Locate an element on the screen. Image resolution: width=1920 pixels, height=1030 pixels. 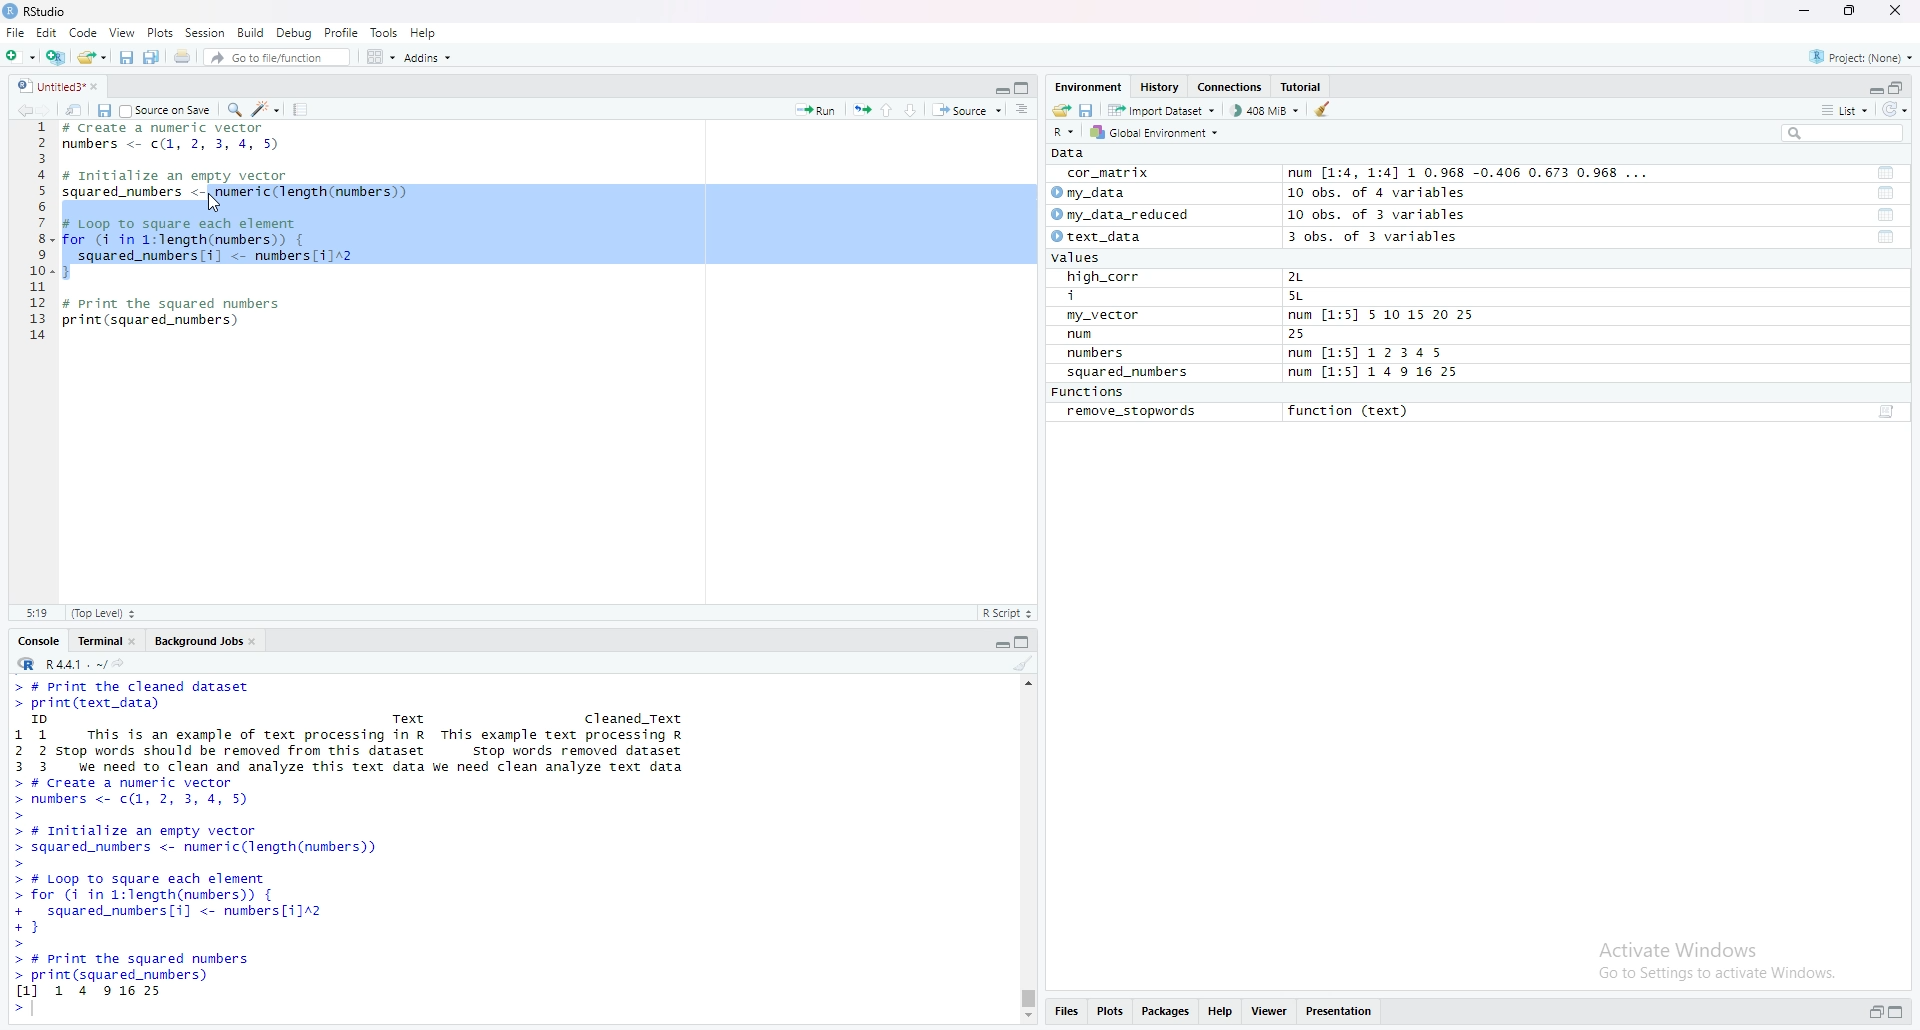
Workspace panes is located at coordinates (379, 56).